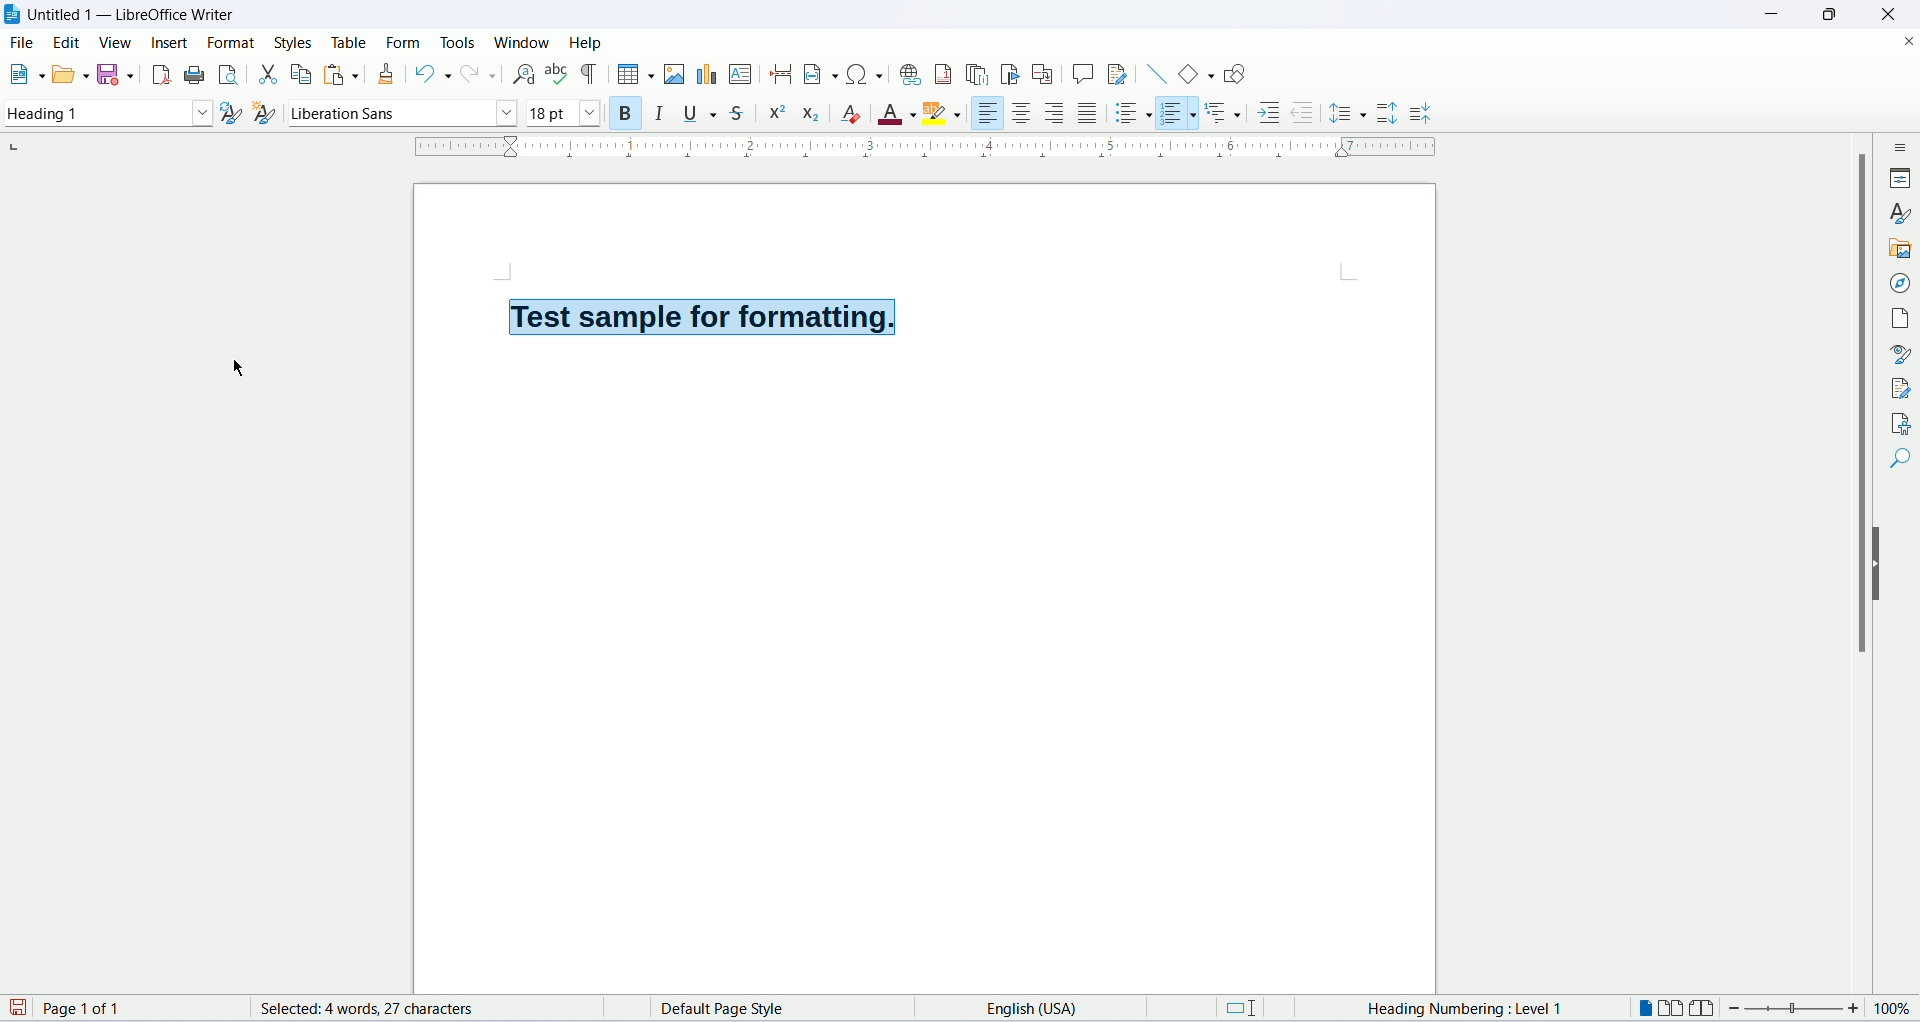 The height and width of the screenshot is (1022, 1920). What do you see at coordinates (1348, 112) in the screenshot?
I see `line spacing` at bounding box center [1348, 112].